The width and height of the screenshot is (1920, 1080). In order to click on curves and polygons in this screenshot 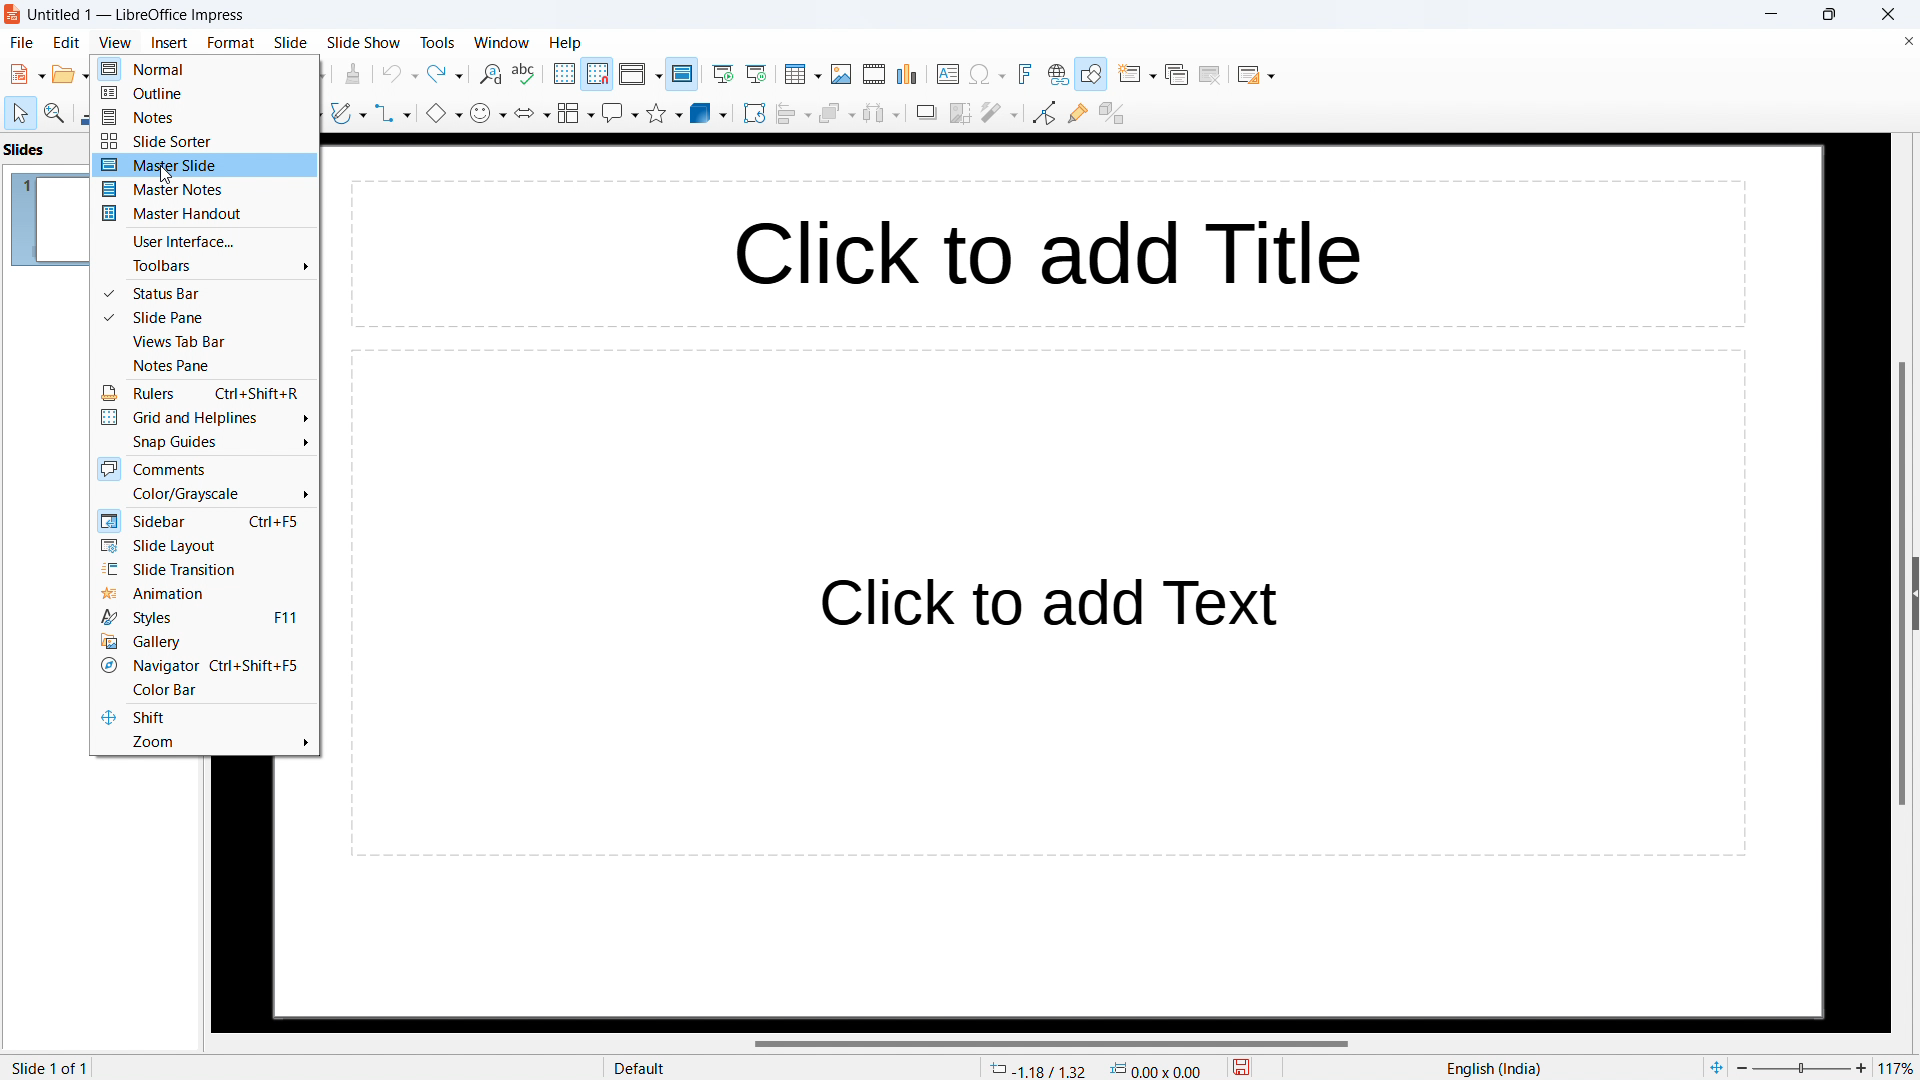, I will do `click(349, 113)`.